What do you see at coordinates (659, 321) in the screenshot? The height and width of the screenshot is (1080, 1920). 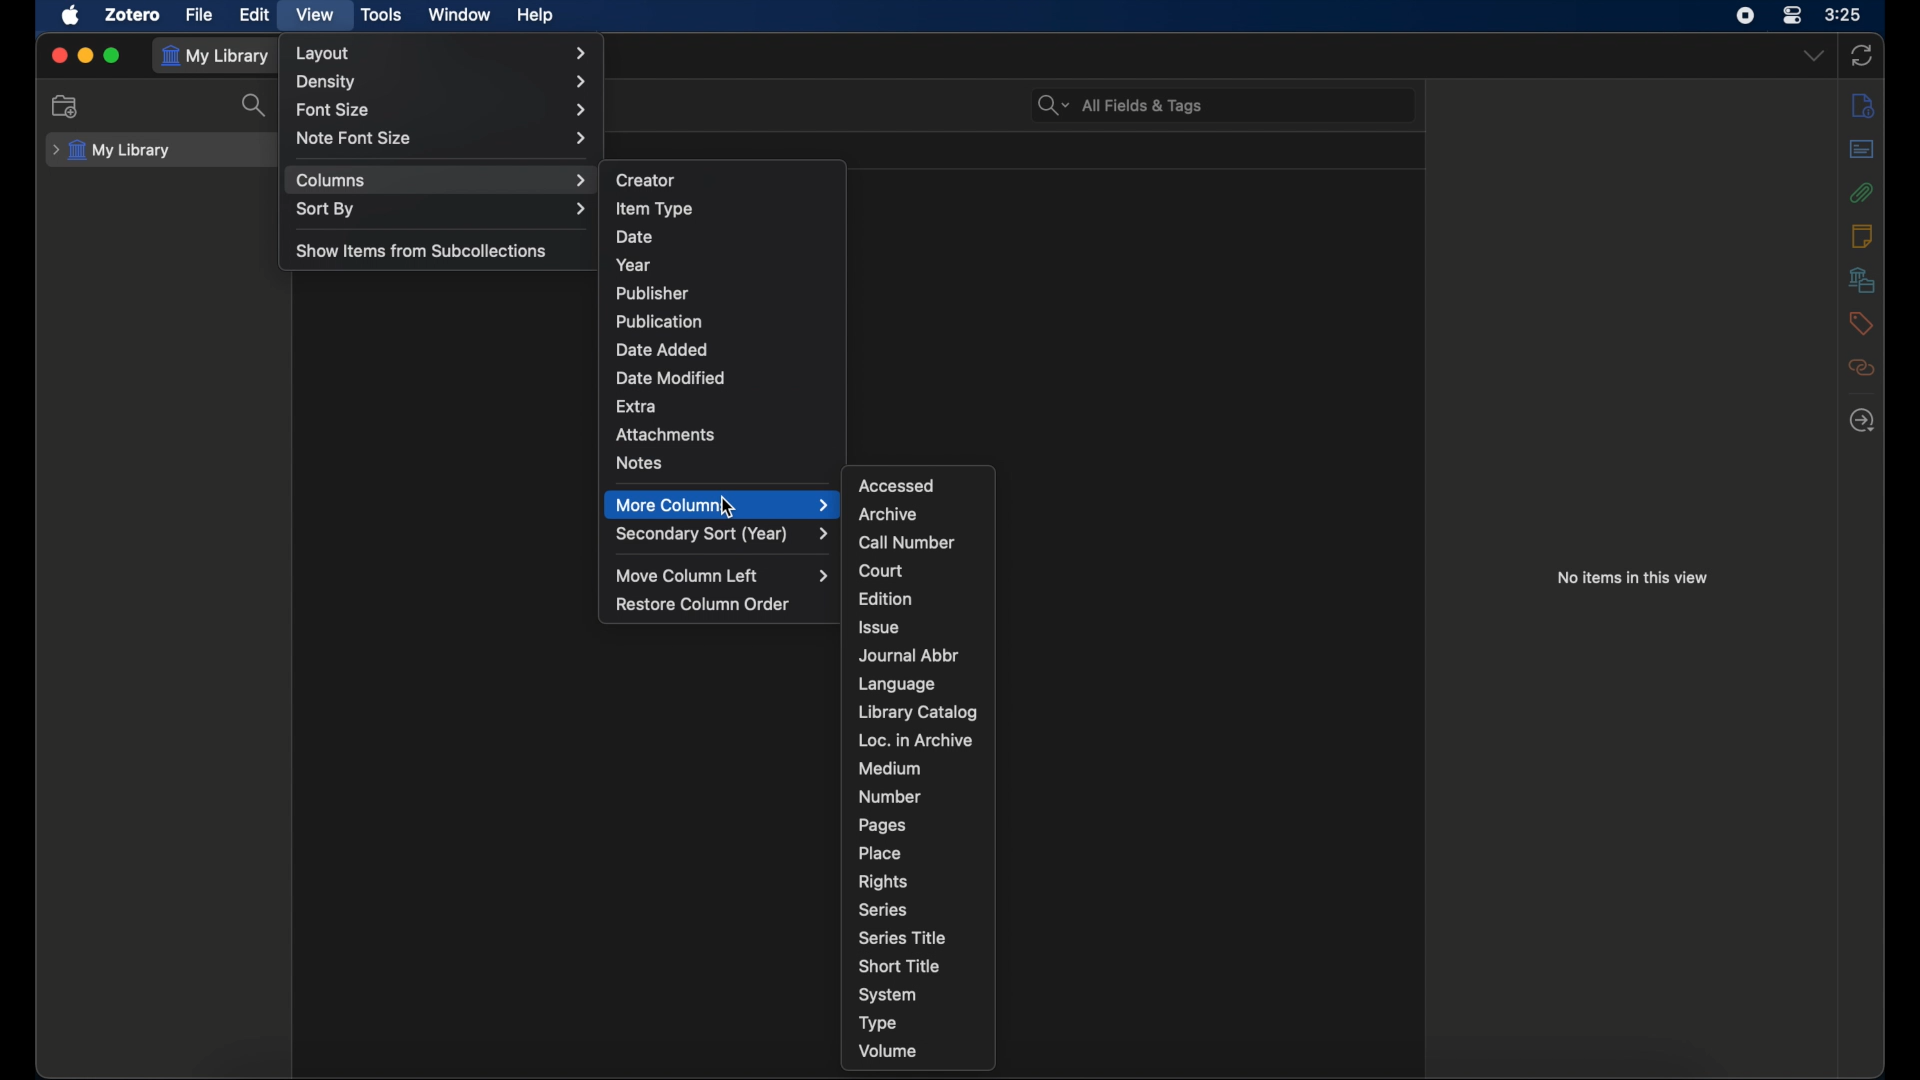 I see `publication` at bounding box center [659, 321].